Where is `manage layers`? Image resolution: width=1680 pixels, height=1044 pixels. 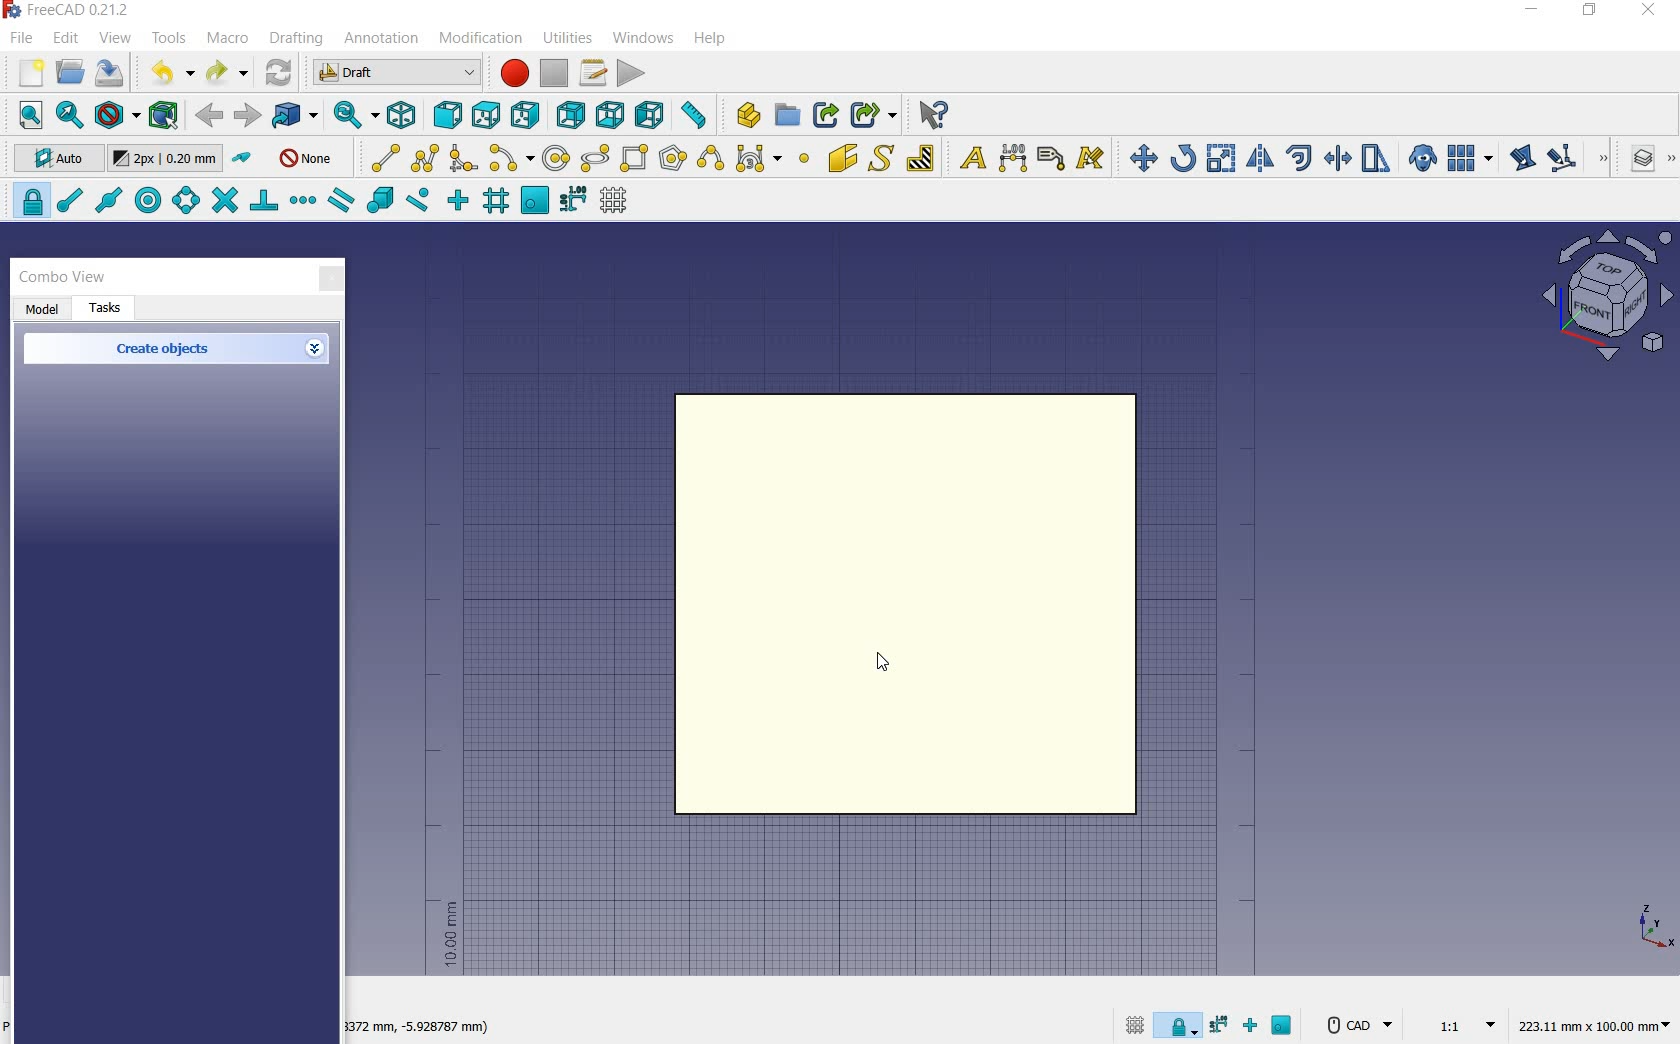
manage layers is located at coordinates (1633, 160).